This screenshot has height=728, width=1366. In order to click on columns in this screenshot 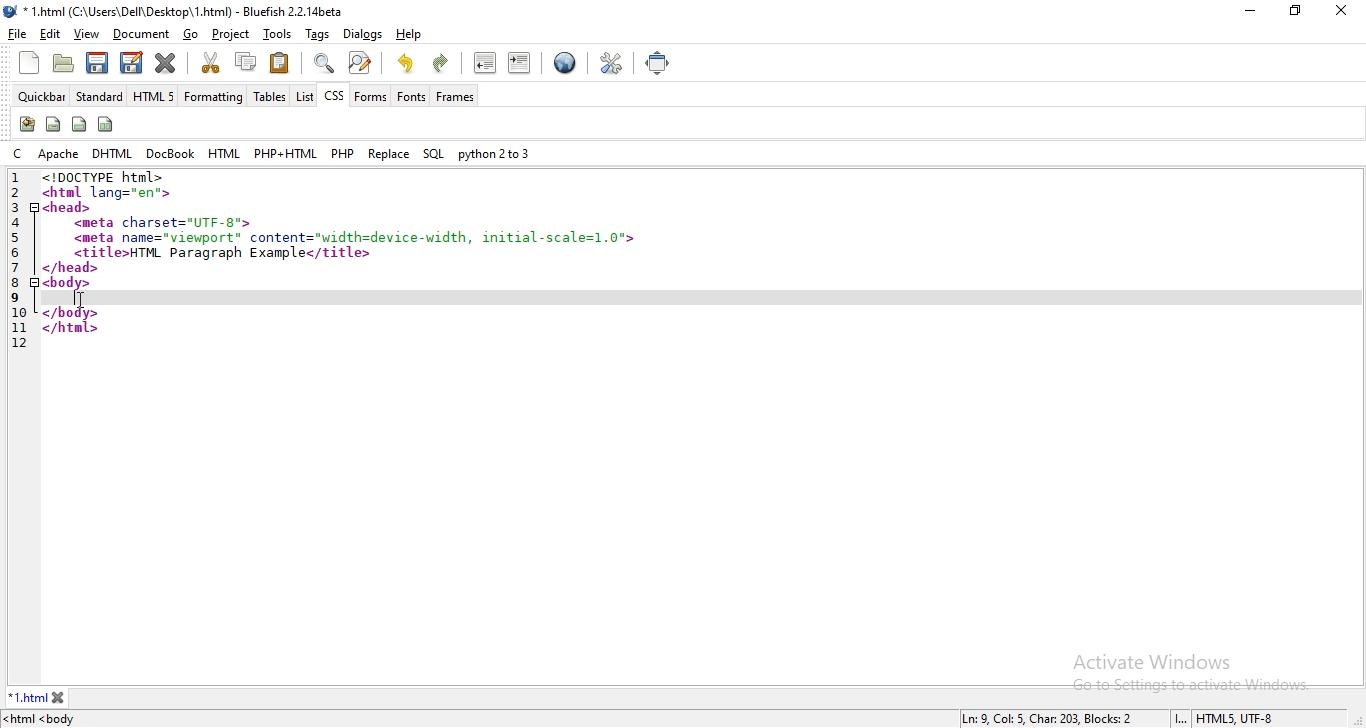, I will do `click(107, 123)`.